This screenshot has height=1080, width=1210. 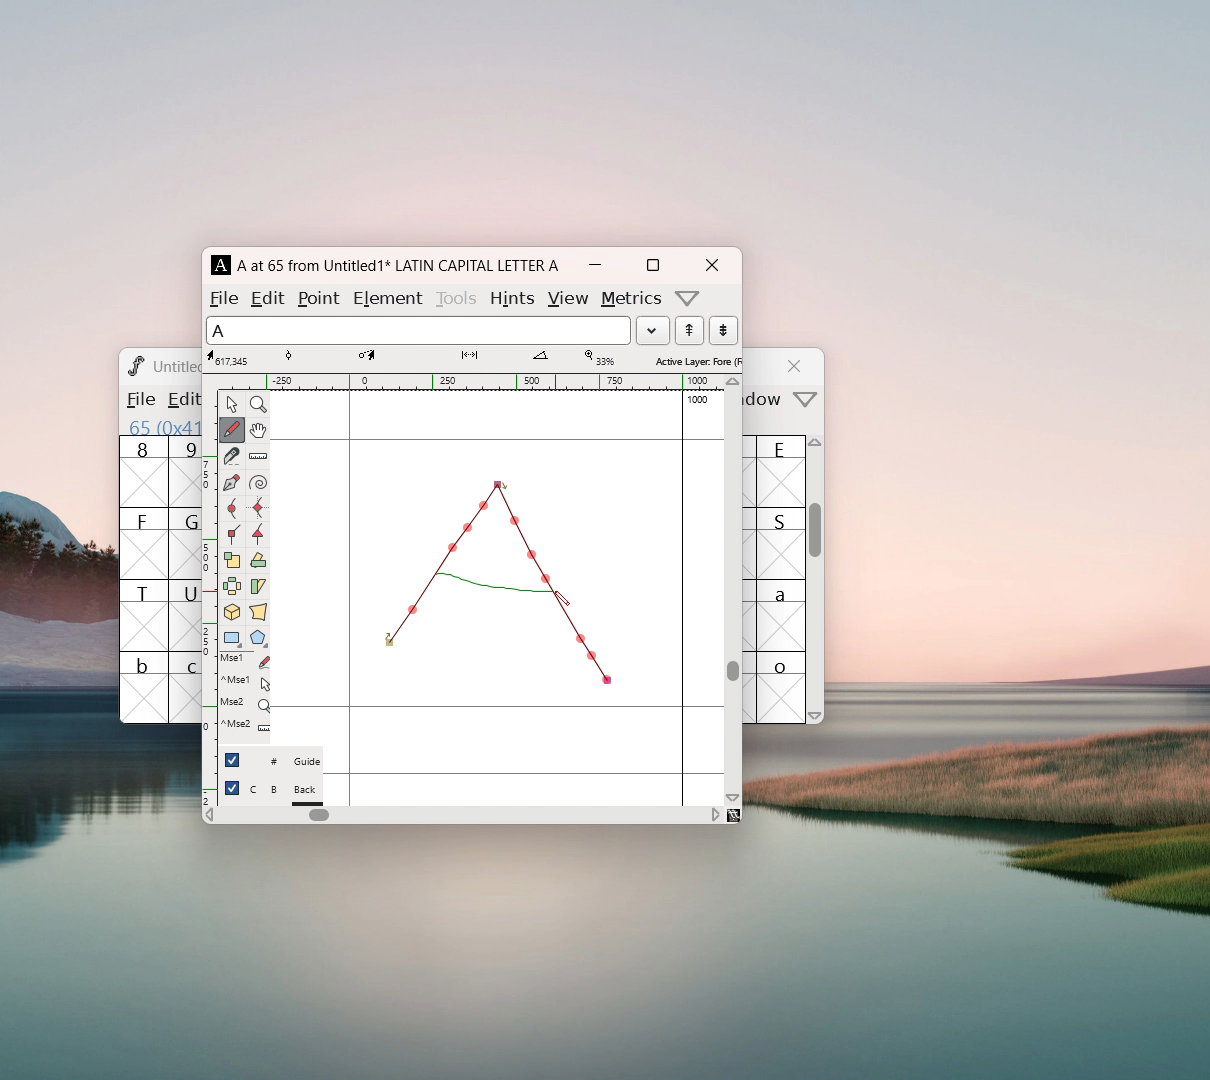 I want to click on , so click(x=180, y=401).